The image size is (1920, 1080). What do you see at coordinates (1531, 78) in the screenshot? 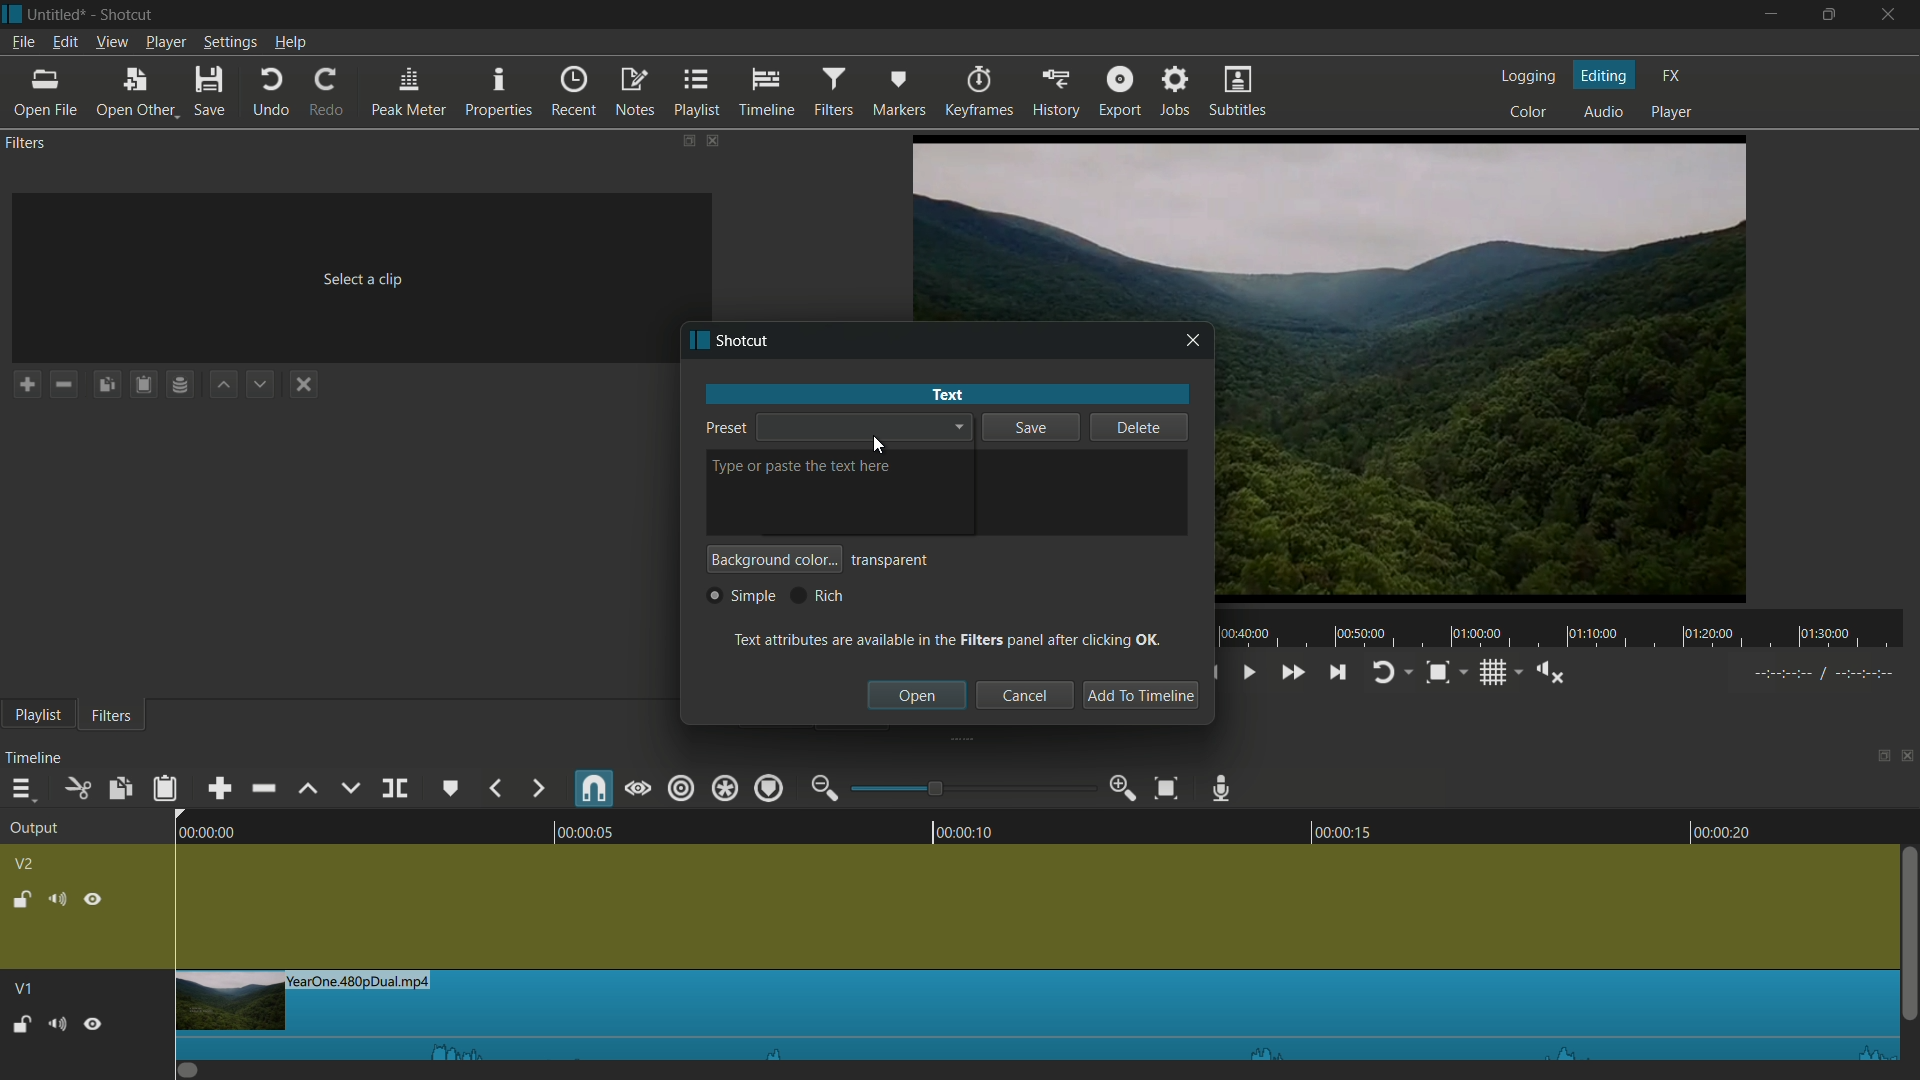
I see `logging` at bounding box center [1531, 78].